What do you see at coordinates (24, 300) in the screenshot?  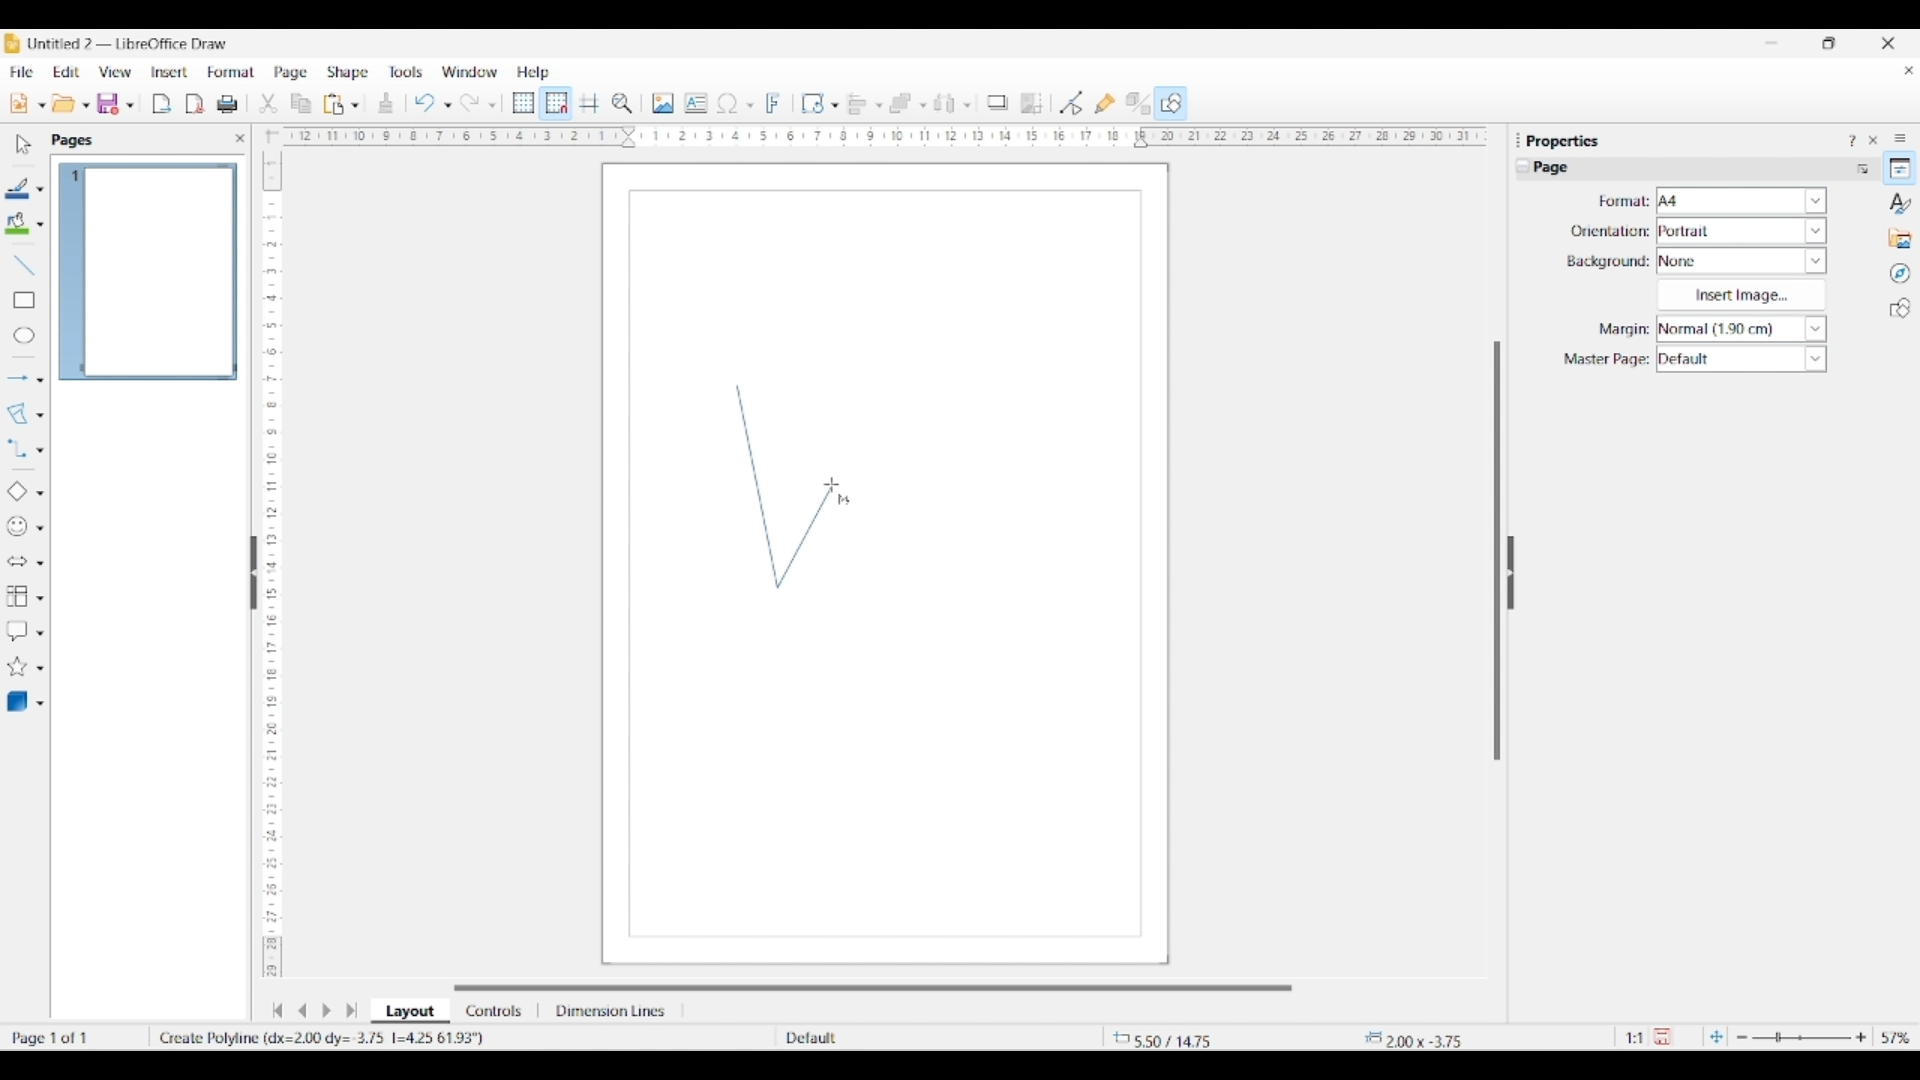 I see `Rectangle` at bounding box center [24, 300].